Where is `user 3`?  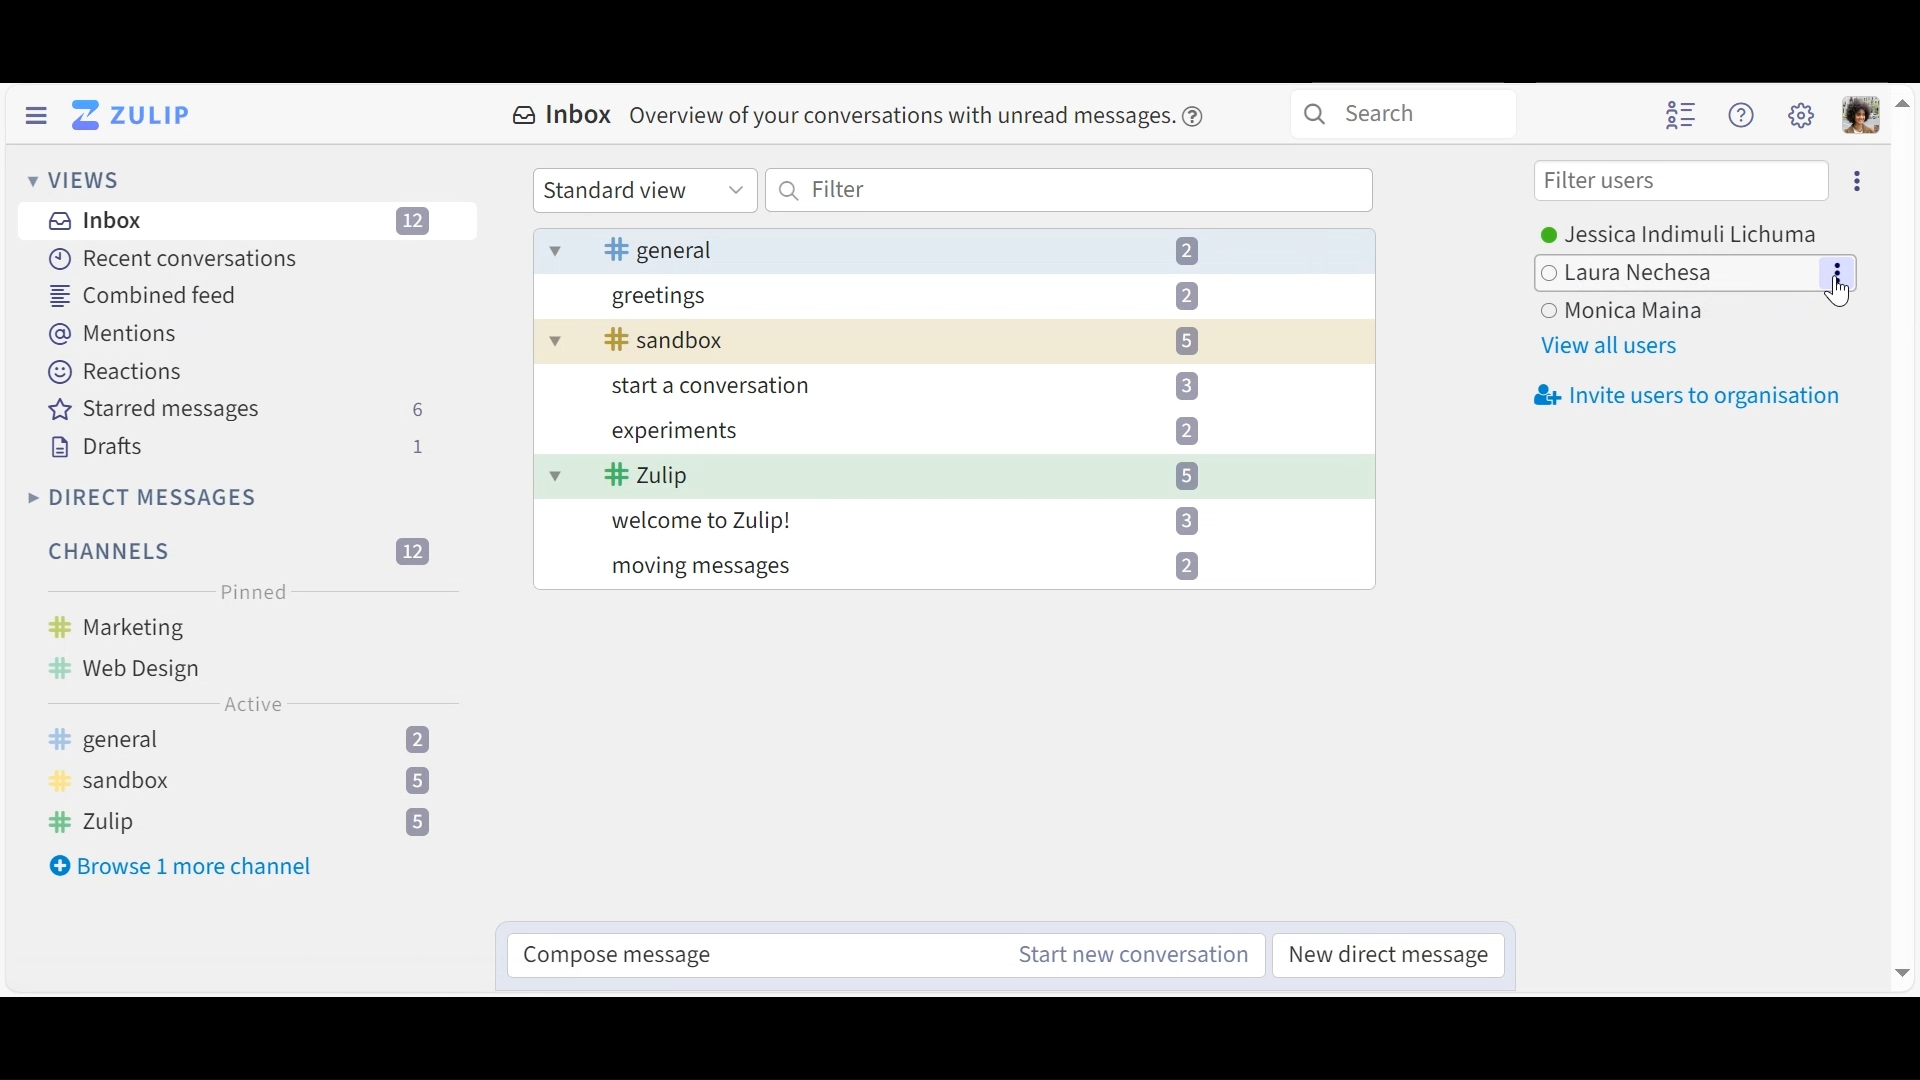
user 3 is located at coordinates (1621, 311).